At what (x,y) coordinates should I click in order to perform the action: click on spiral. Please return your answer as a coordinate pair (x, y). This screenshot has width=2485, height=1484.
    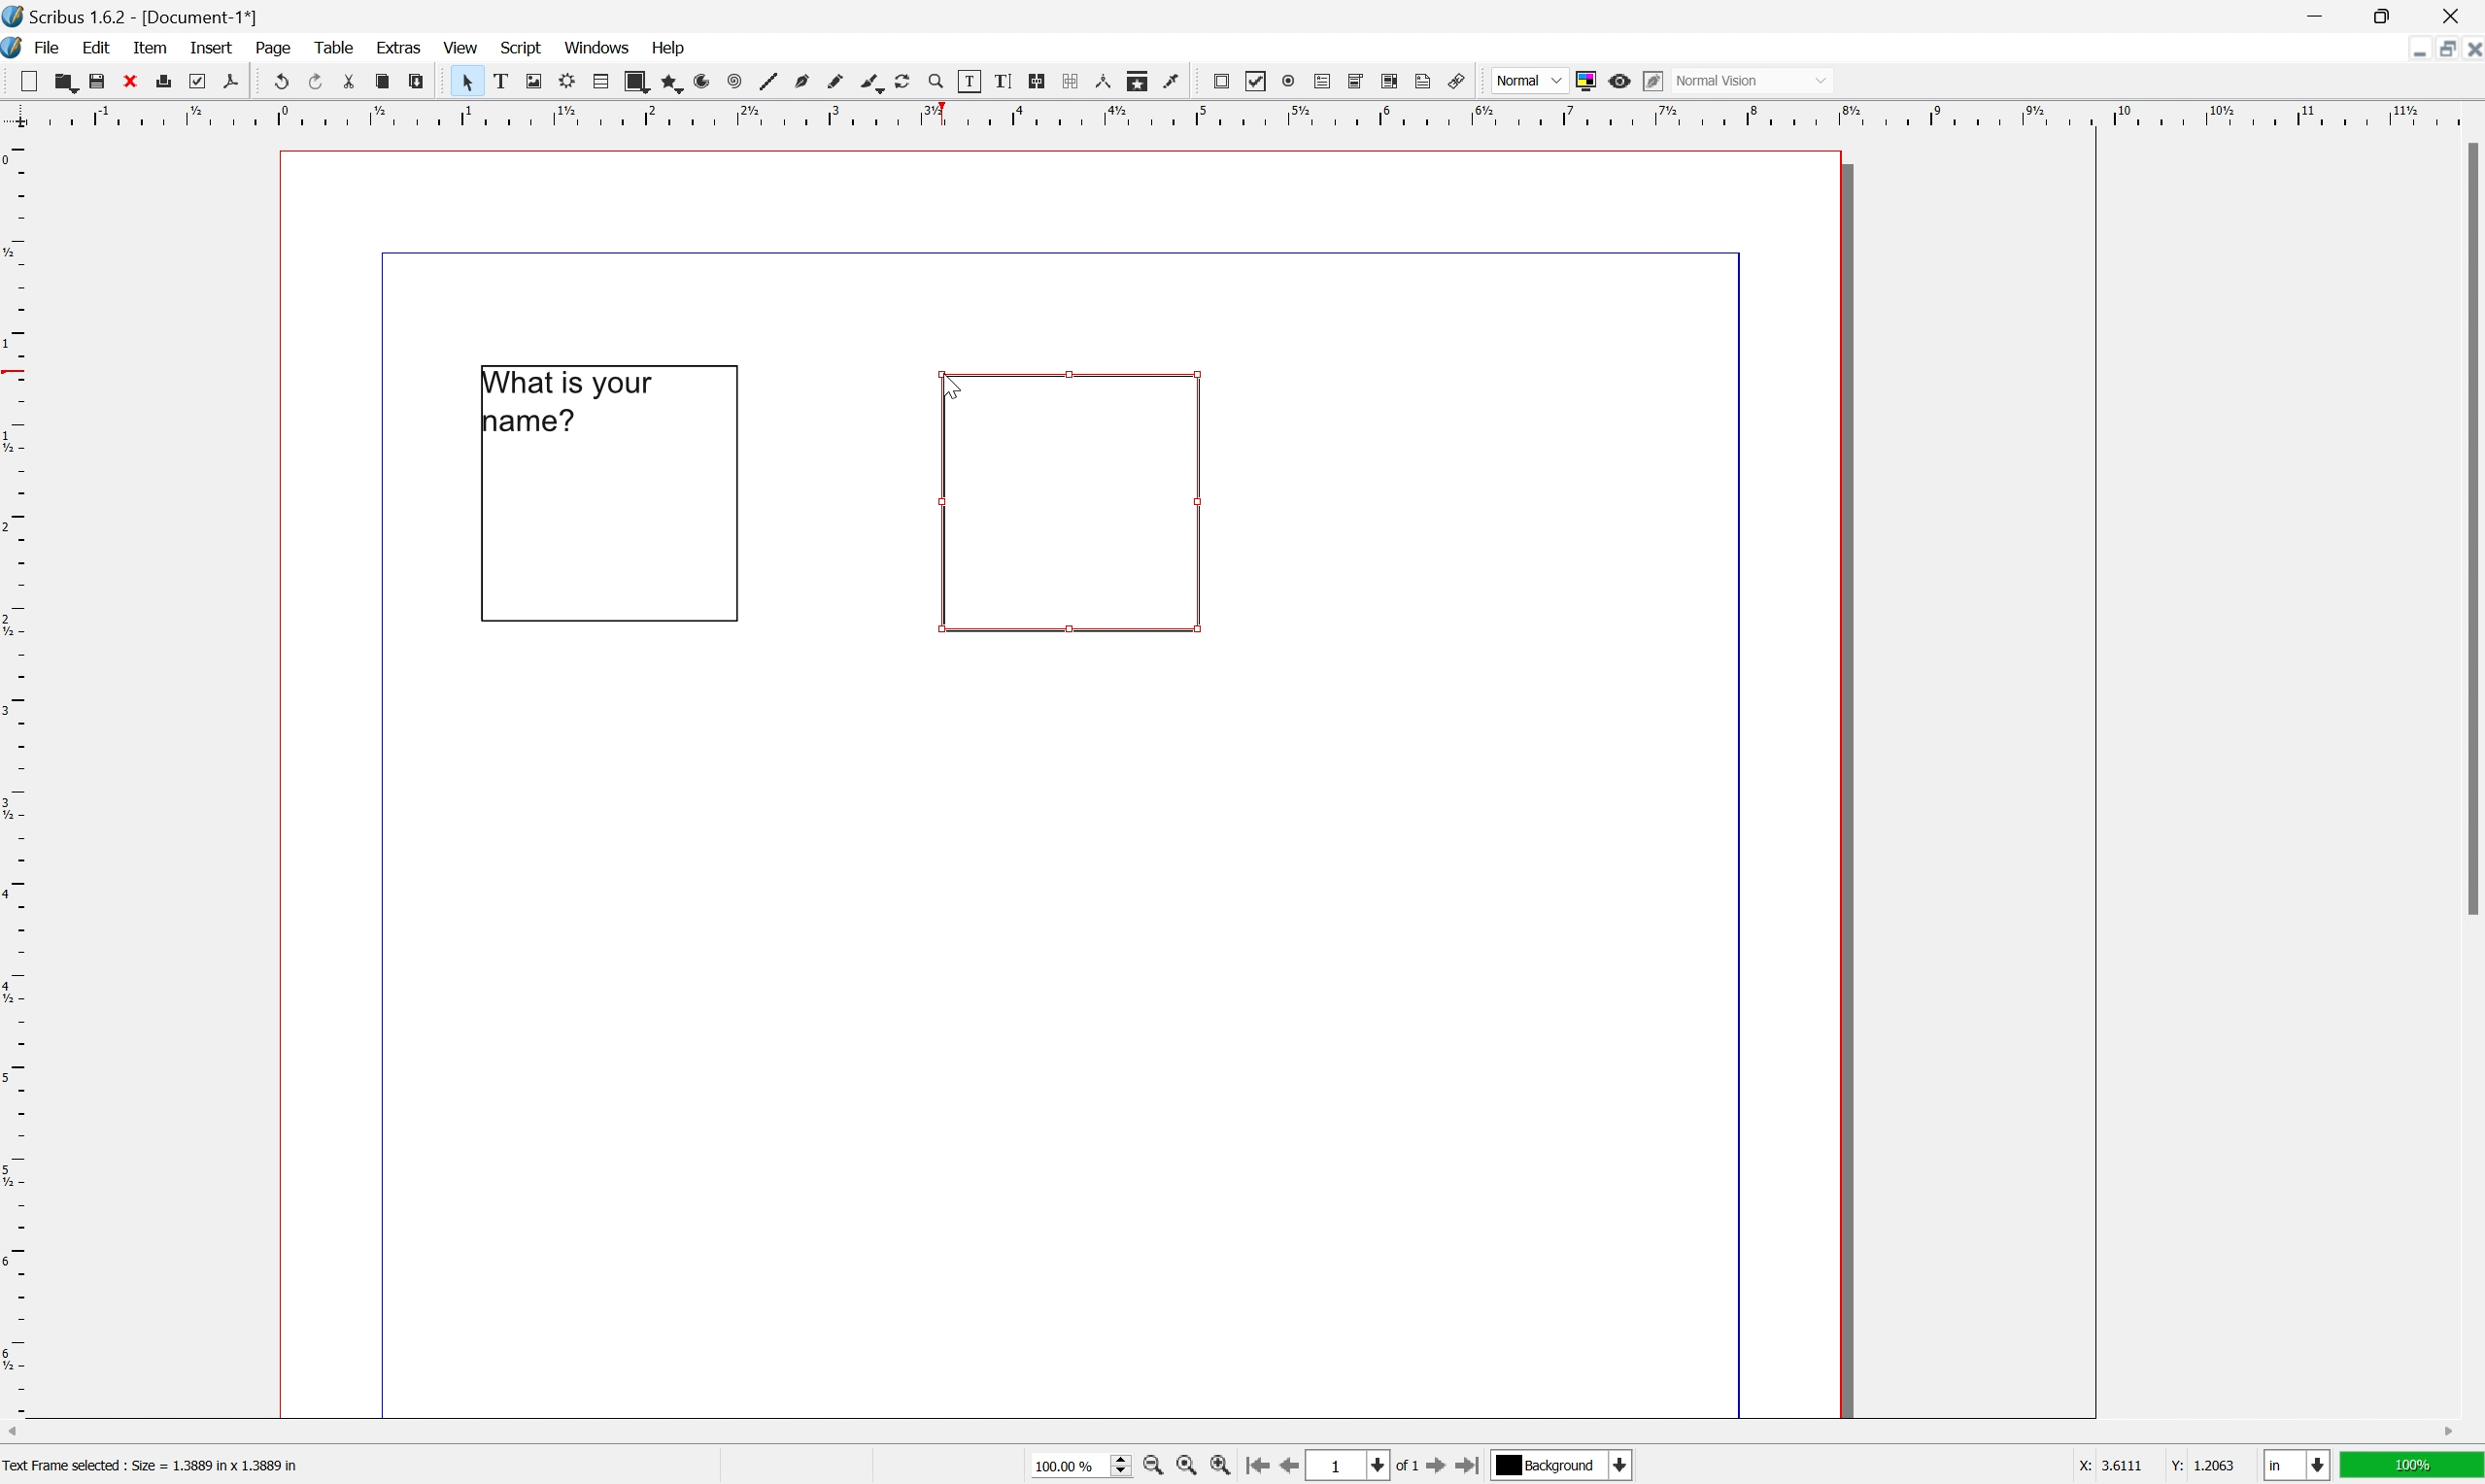
    Looking at the image, I should click on (708, 81).